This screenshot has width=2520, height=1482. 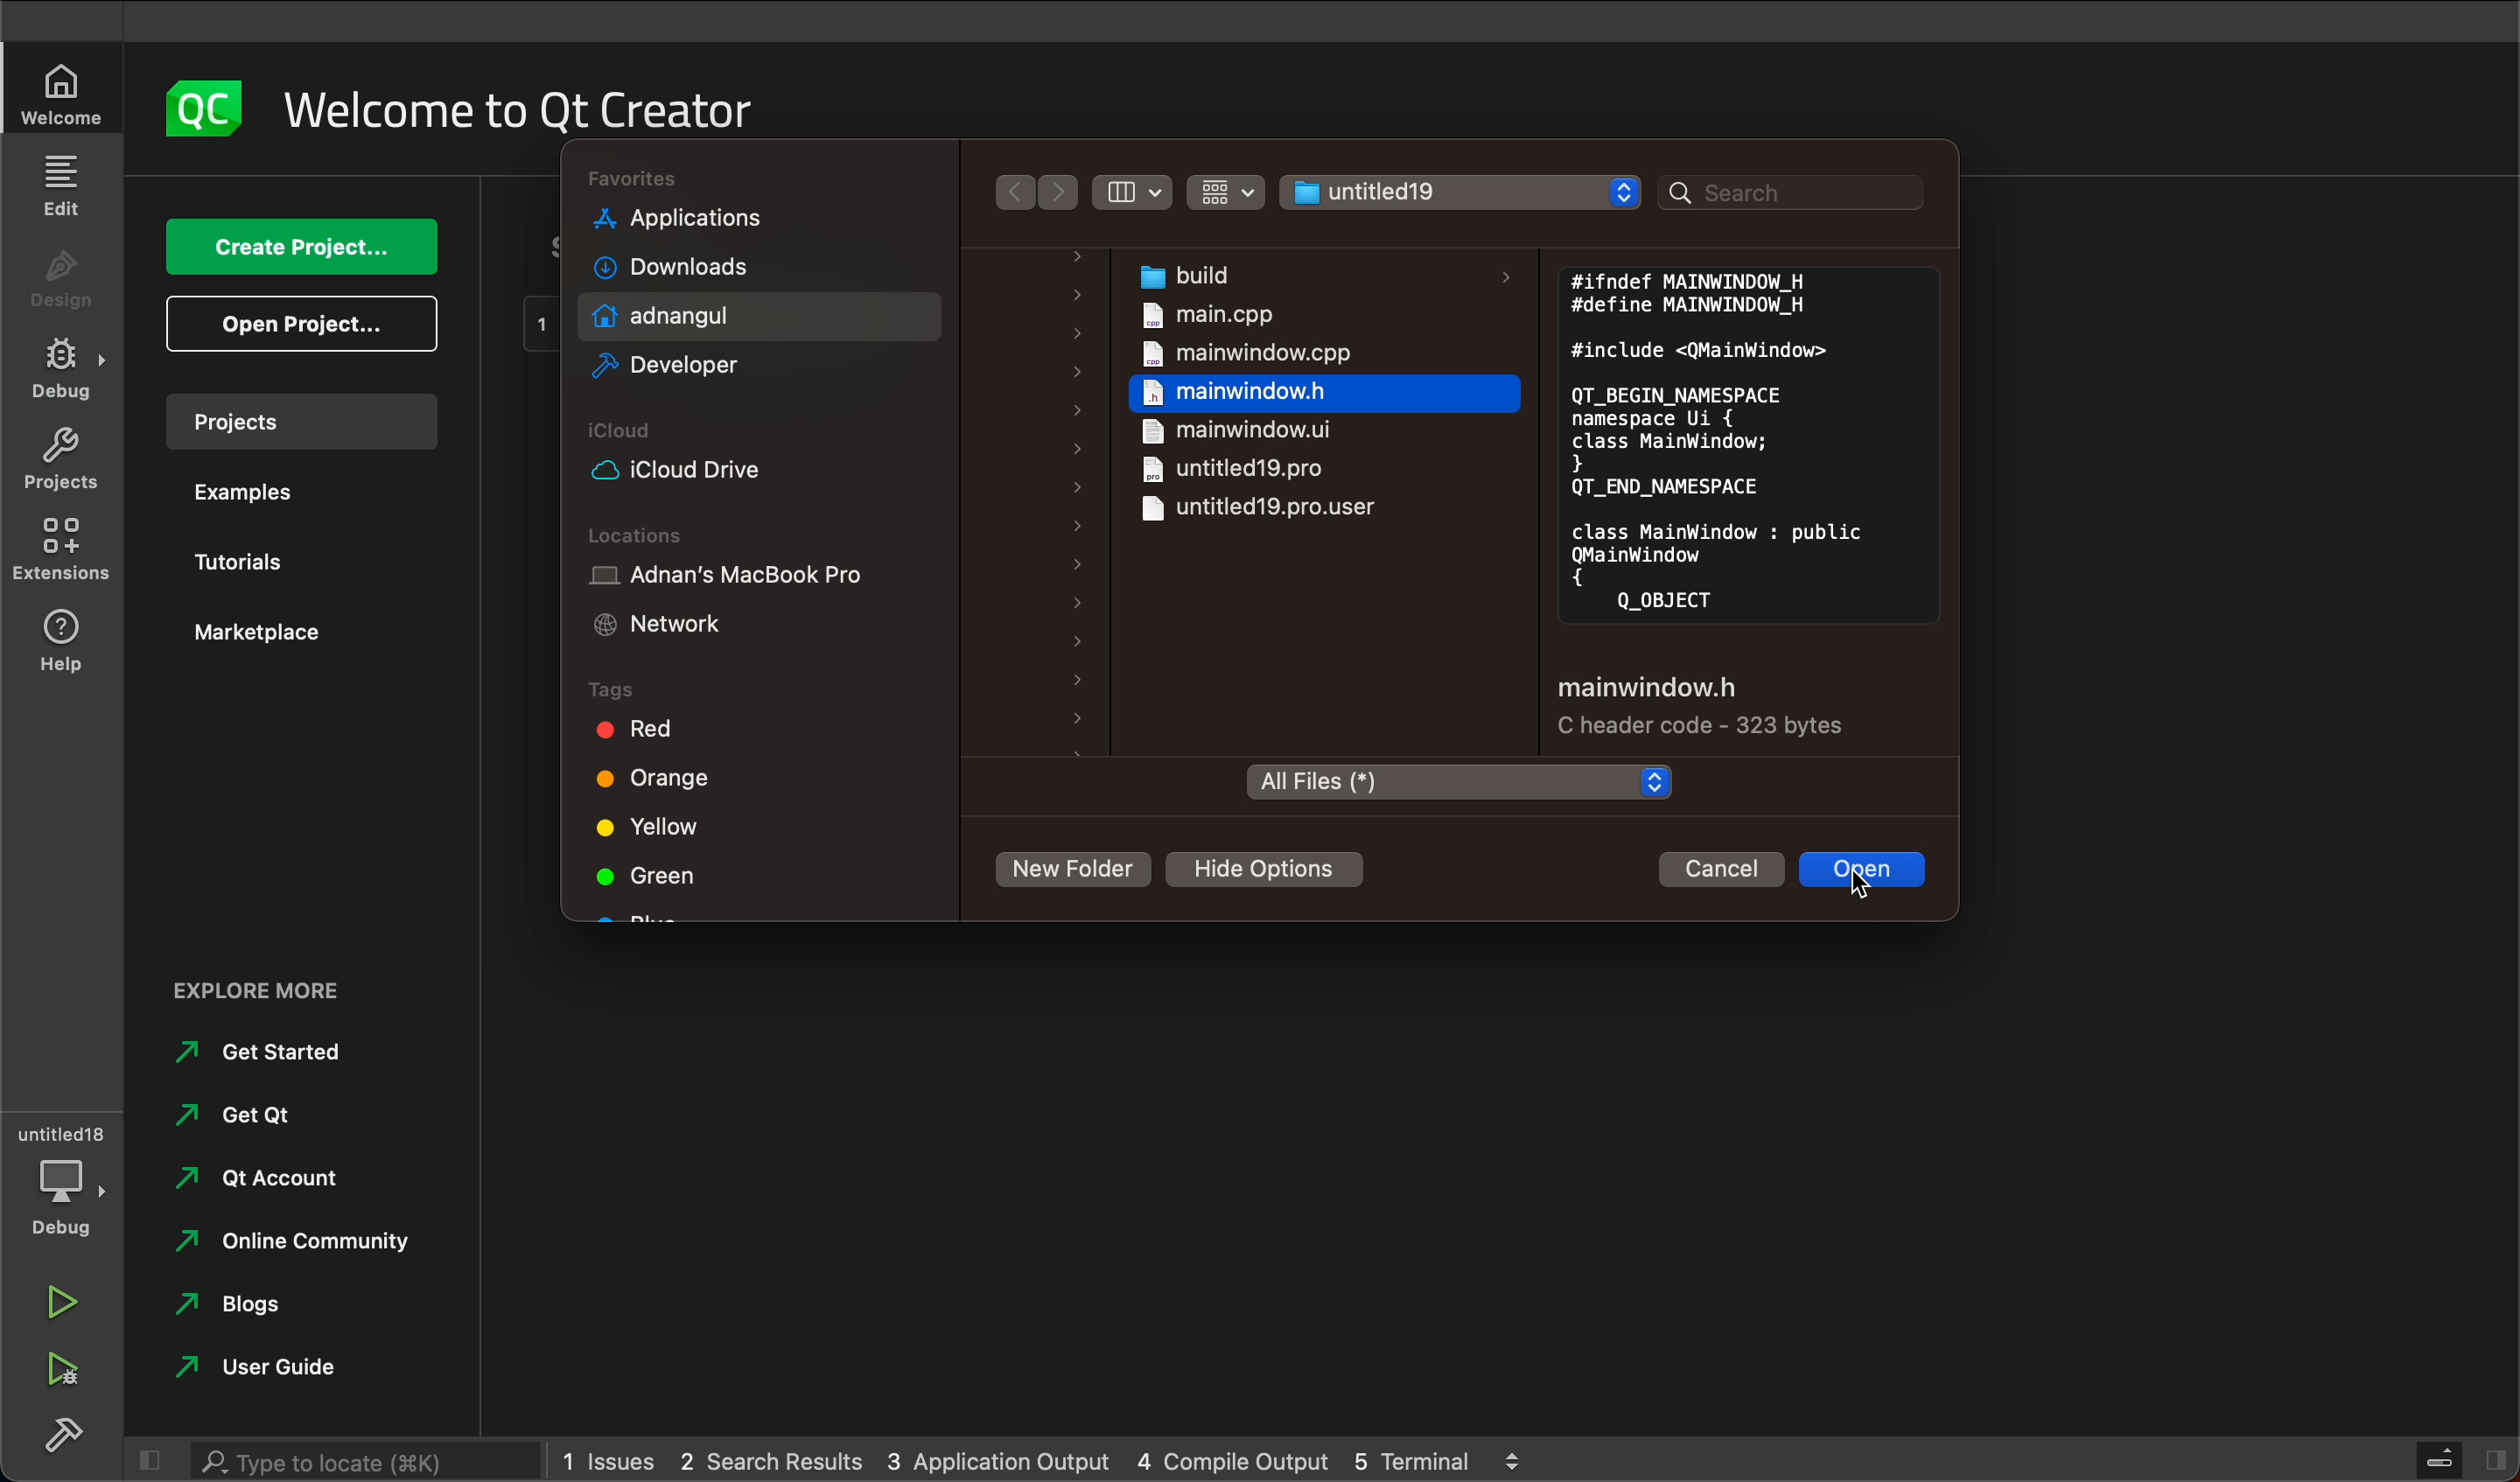 I want to click on file settings, so click(x=1736, y=708).